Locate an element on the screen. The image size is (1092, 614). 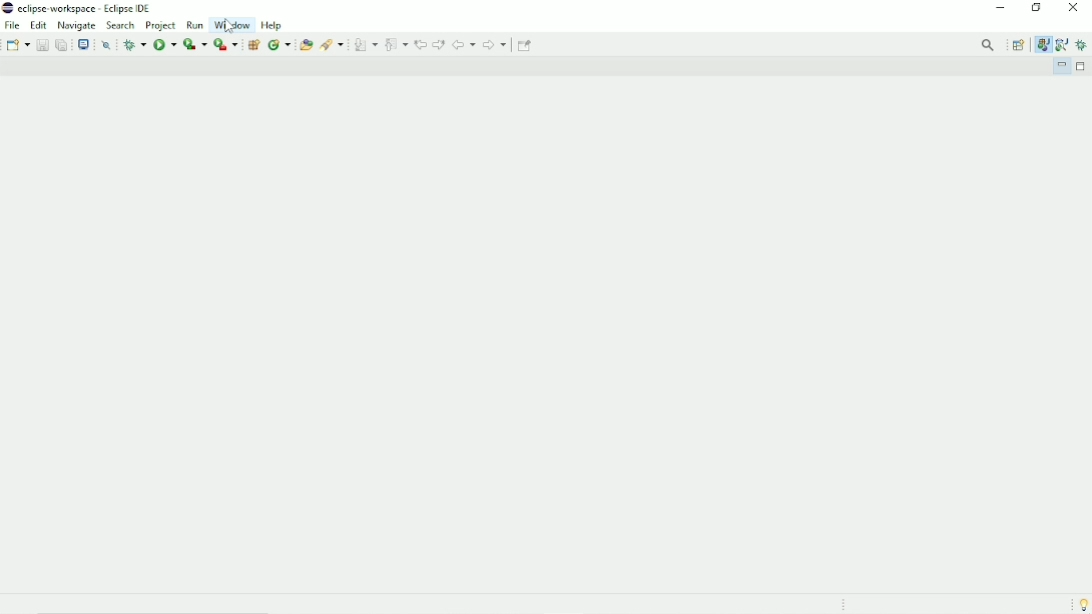
Save all is located at coordinates (60, 44).